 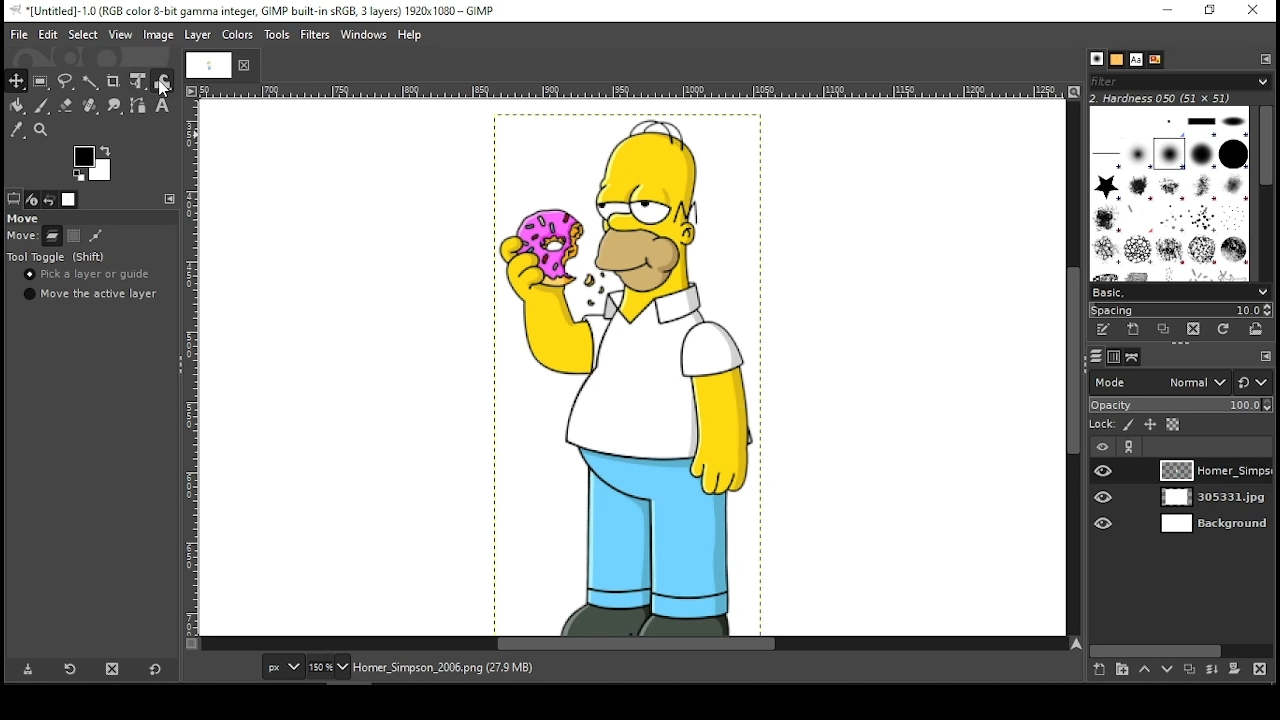 What do you see at coordinates (1269, 59) in the screenshot?
I see `edit toolbar` at bounding box center [1269, 59].